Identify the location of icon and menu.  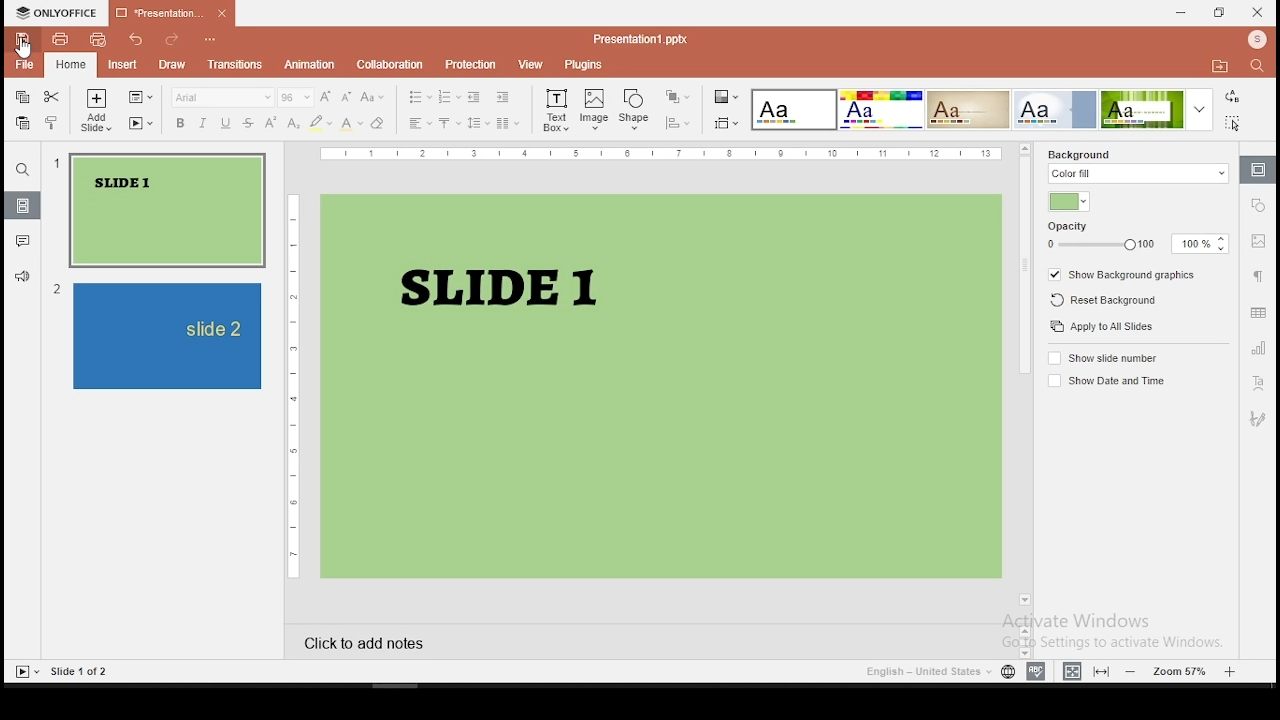
(56, 12).